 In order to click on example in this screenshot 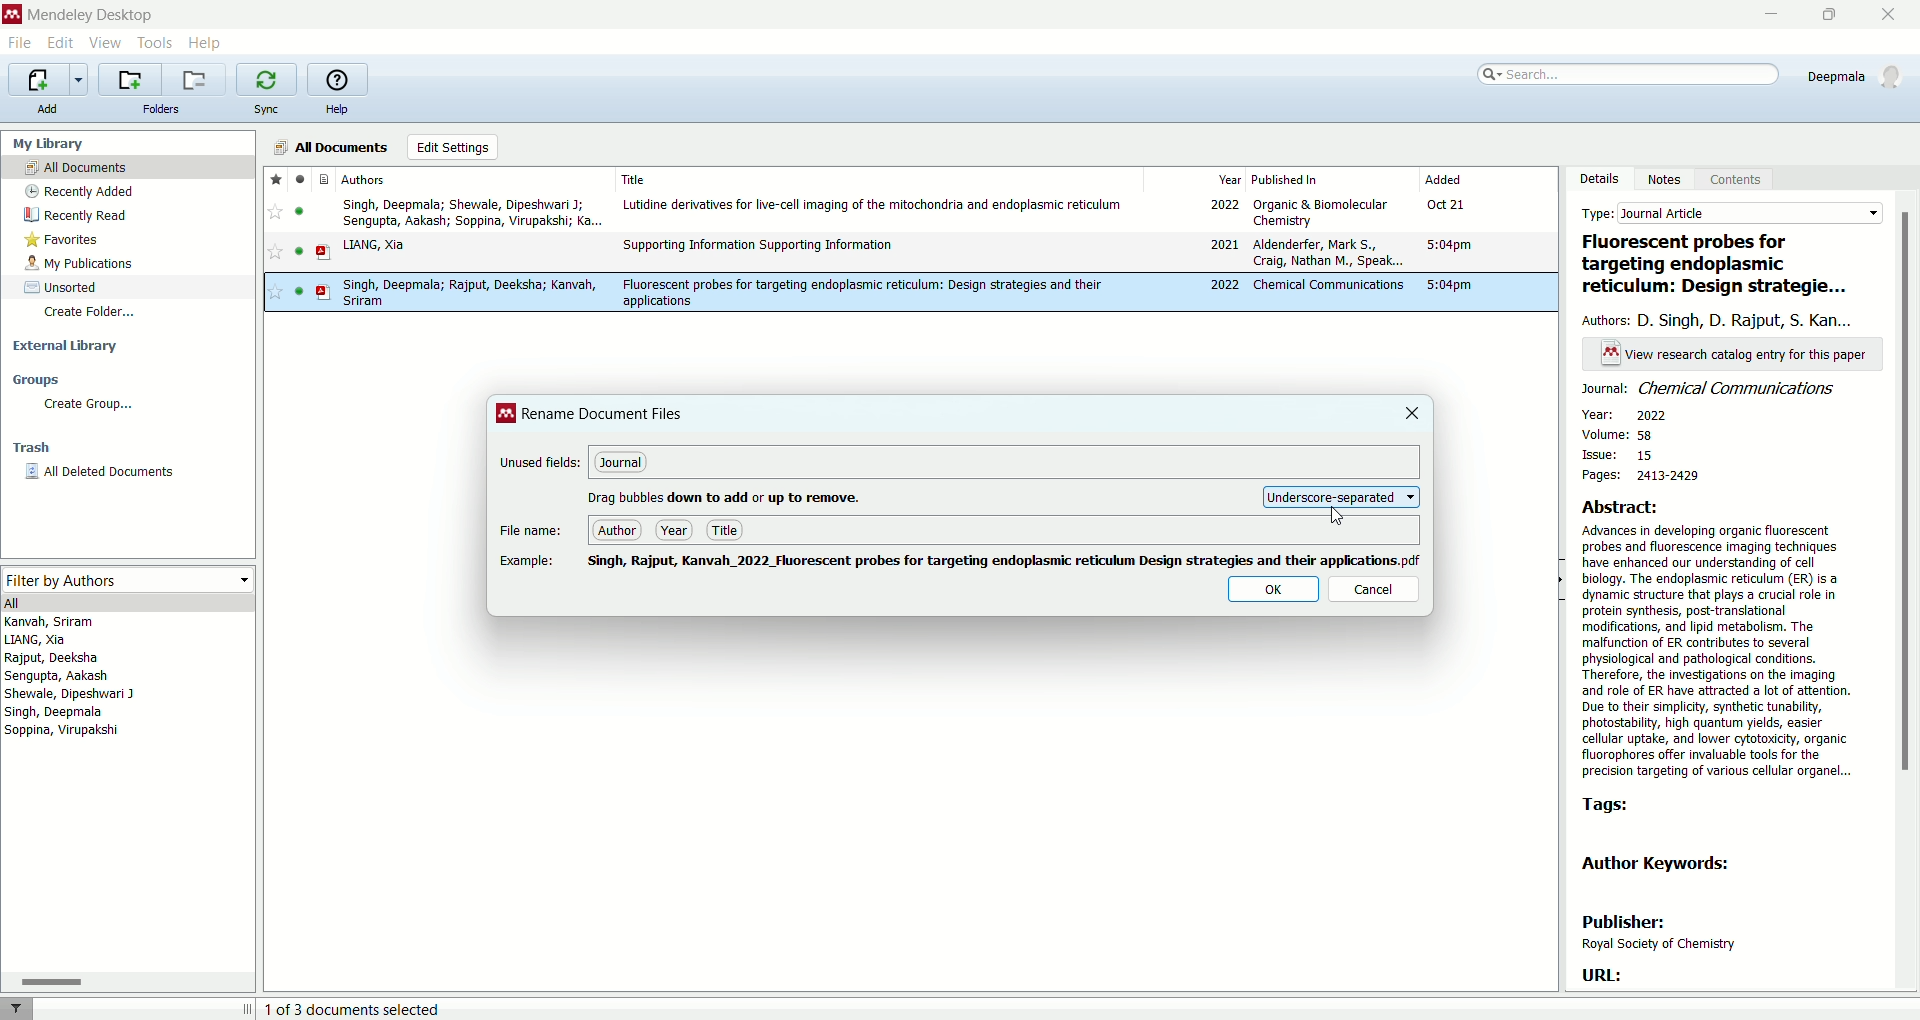, I will do `click(531, 562)`.